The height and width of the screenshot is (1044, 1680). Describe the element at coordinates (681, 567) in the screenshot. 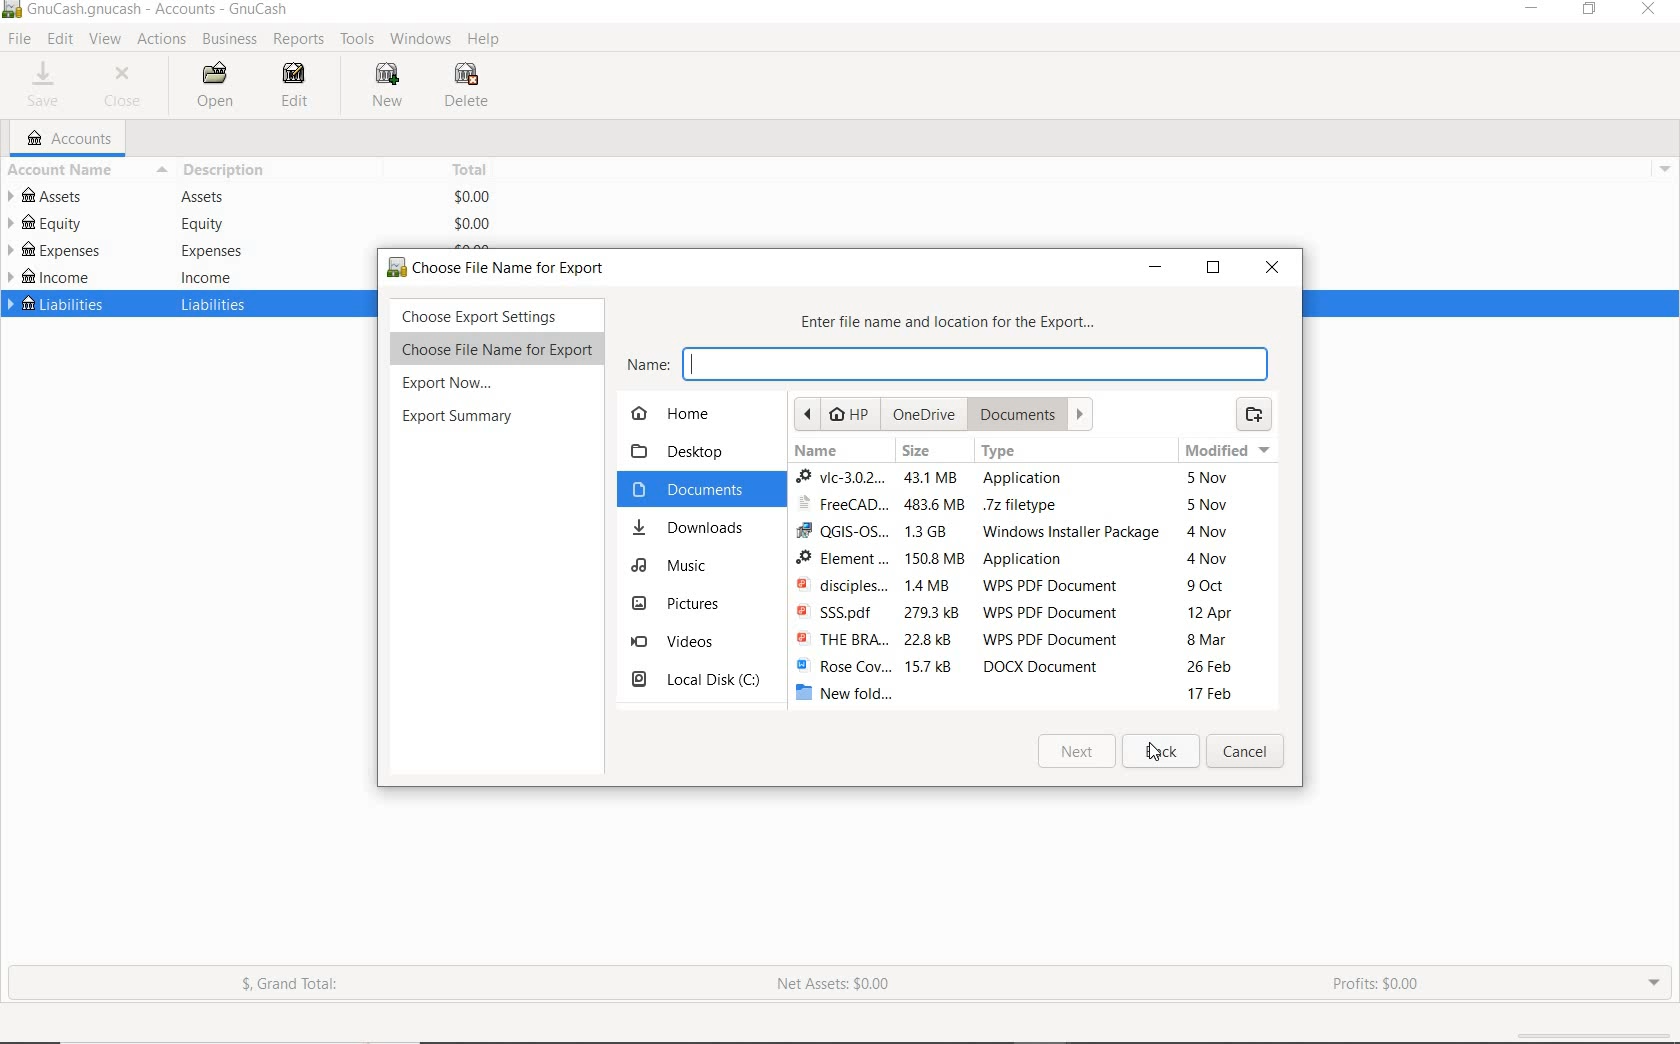

I see `music` at that location.